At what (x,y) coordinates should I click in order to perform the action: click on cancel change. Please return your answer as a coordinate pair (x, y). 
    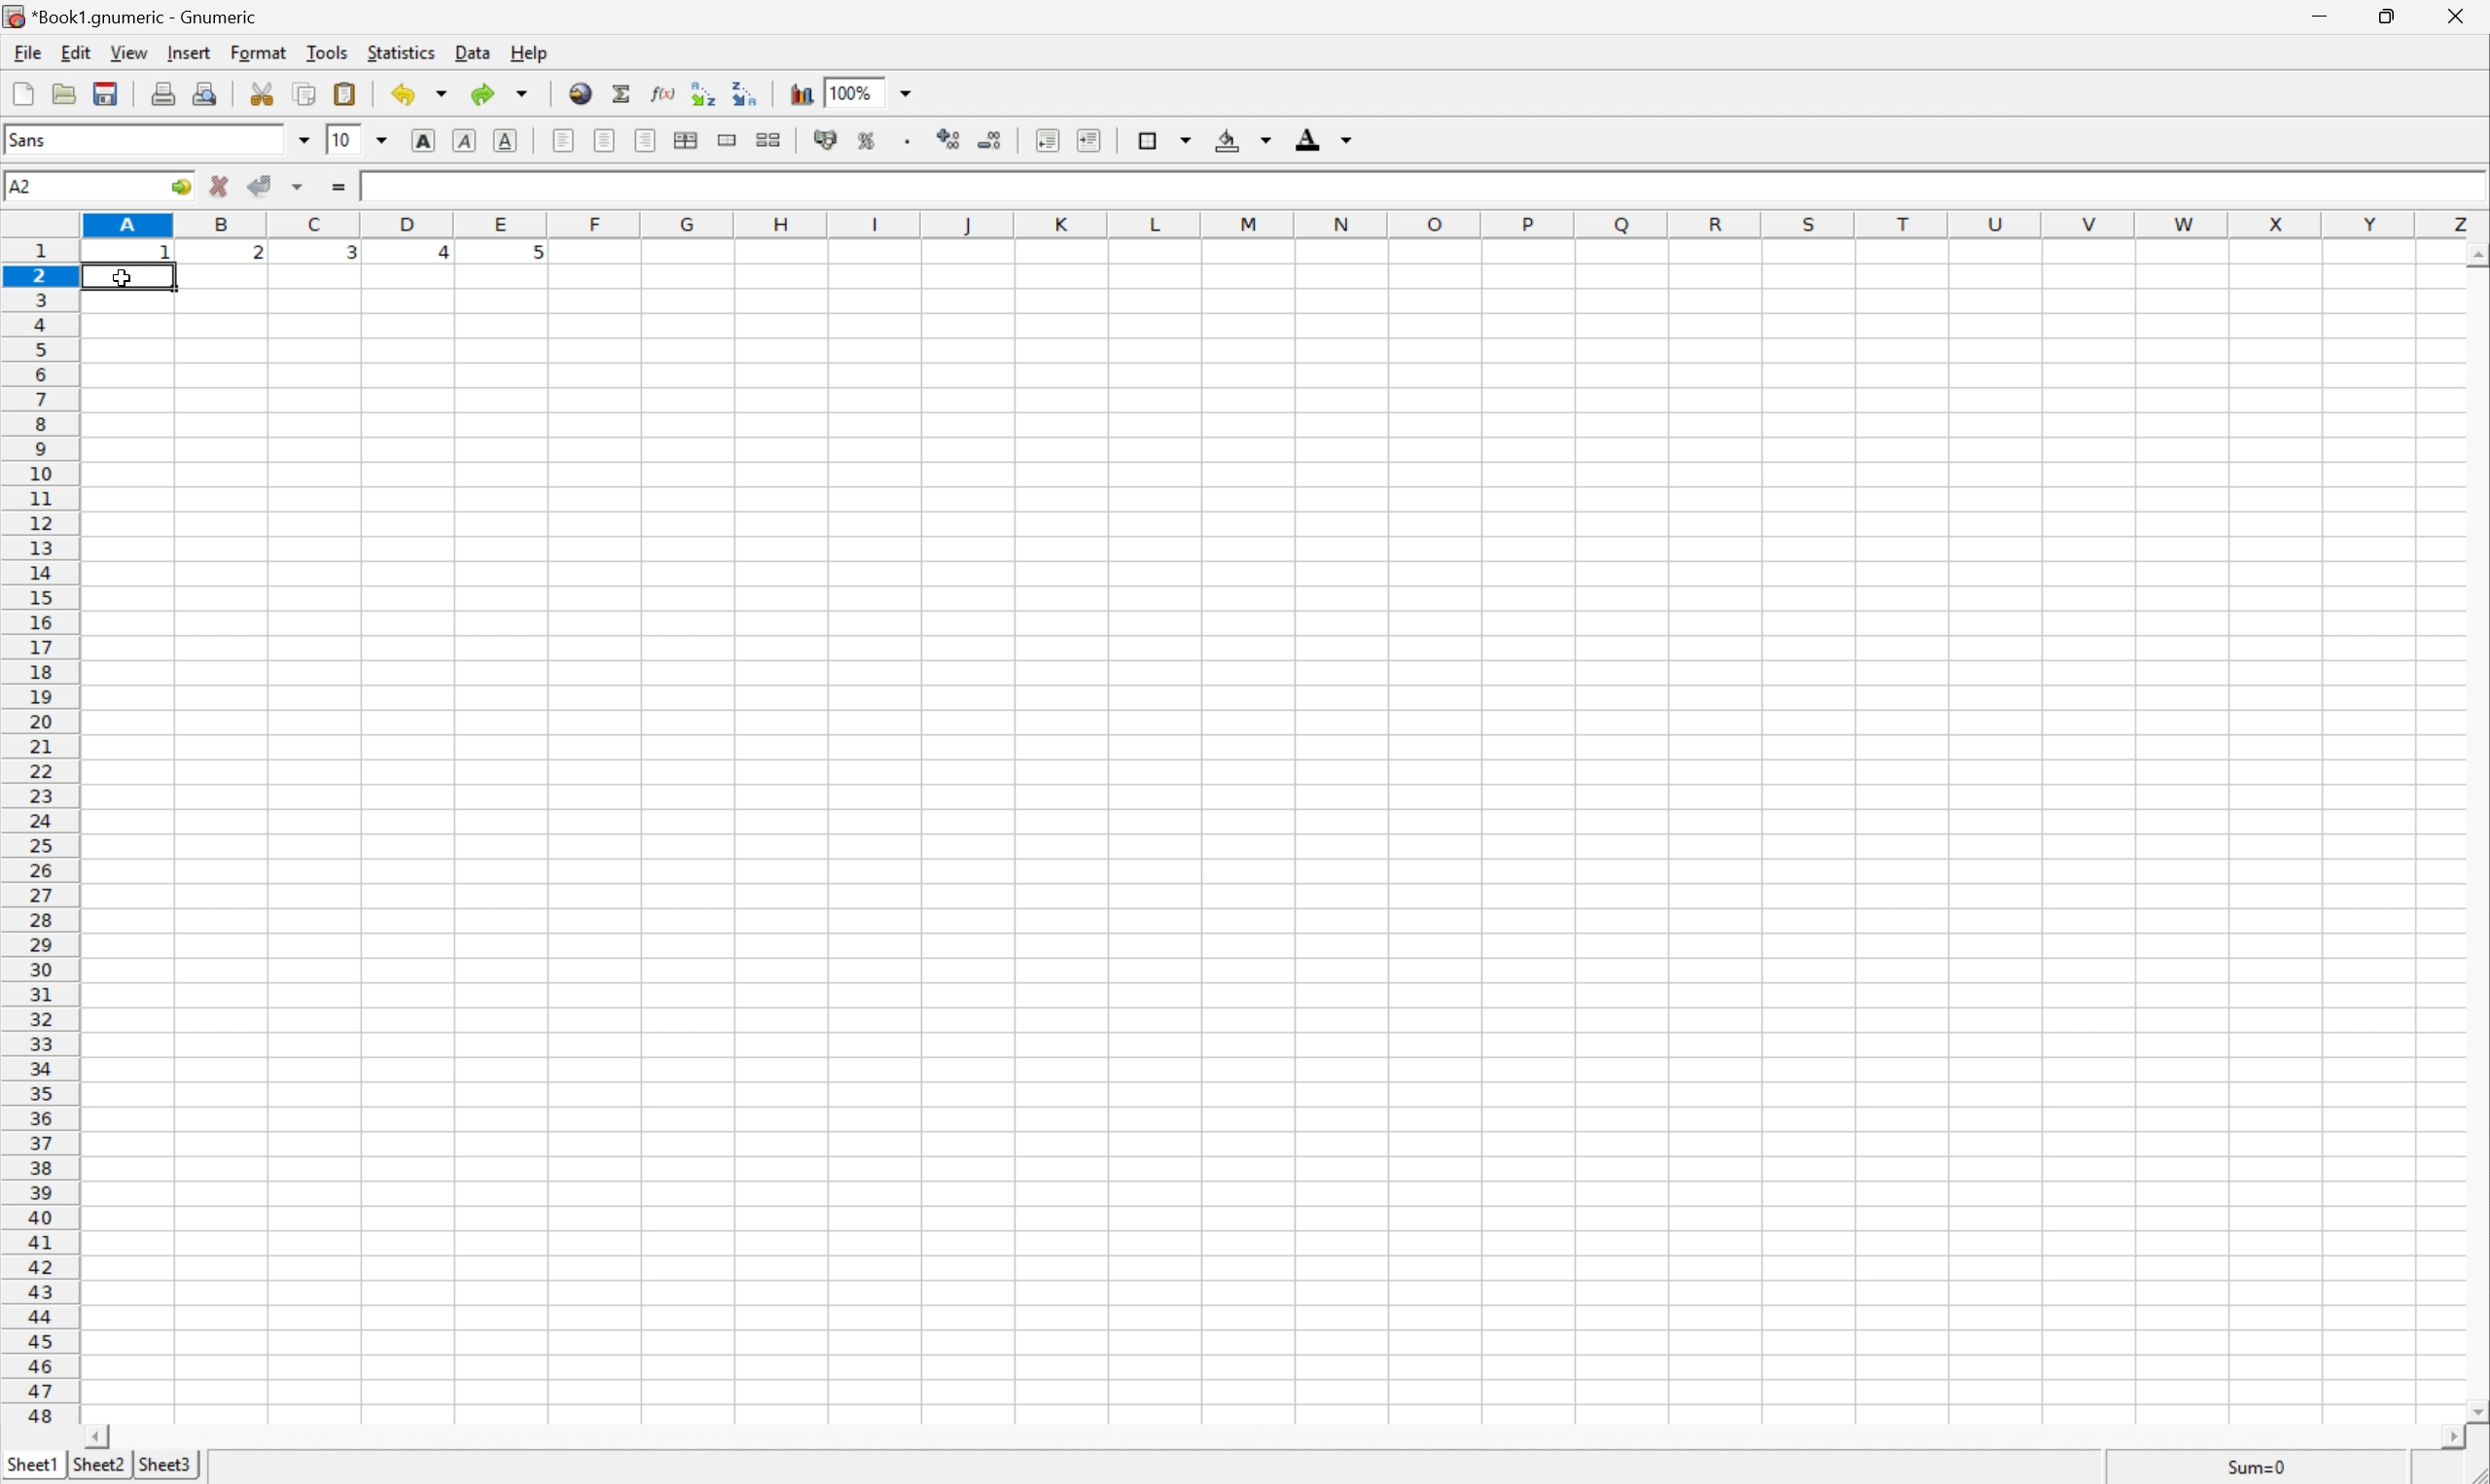
    Looking at the image, I should click on (220, 187).